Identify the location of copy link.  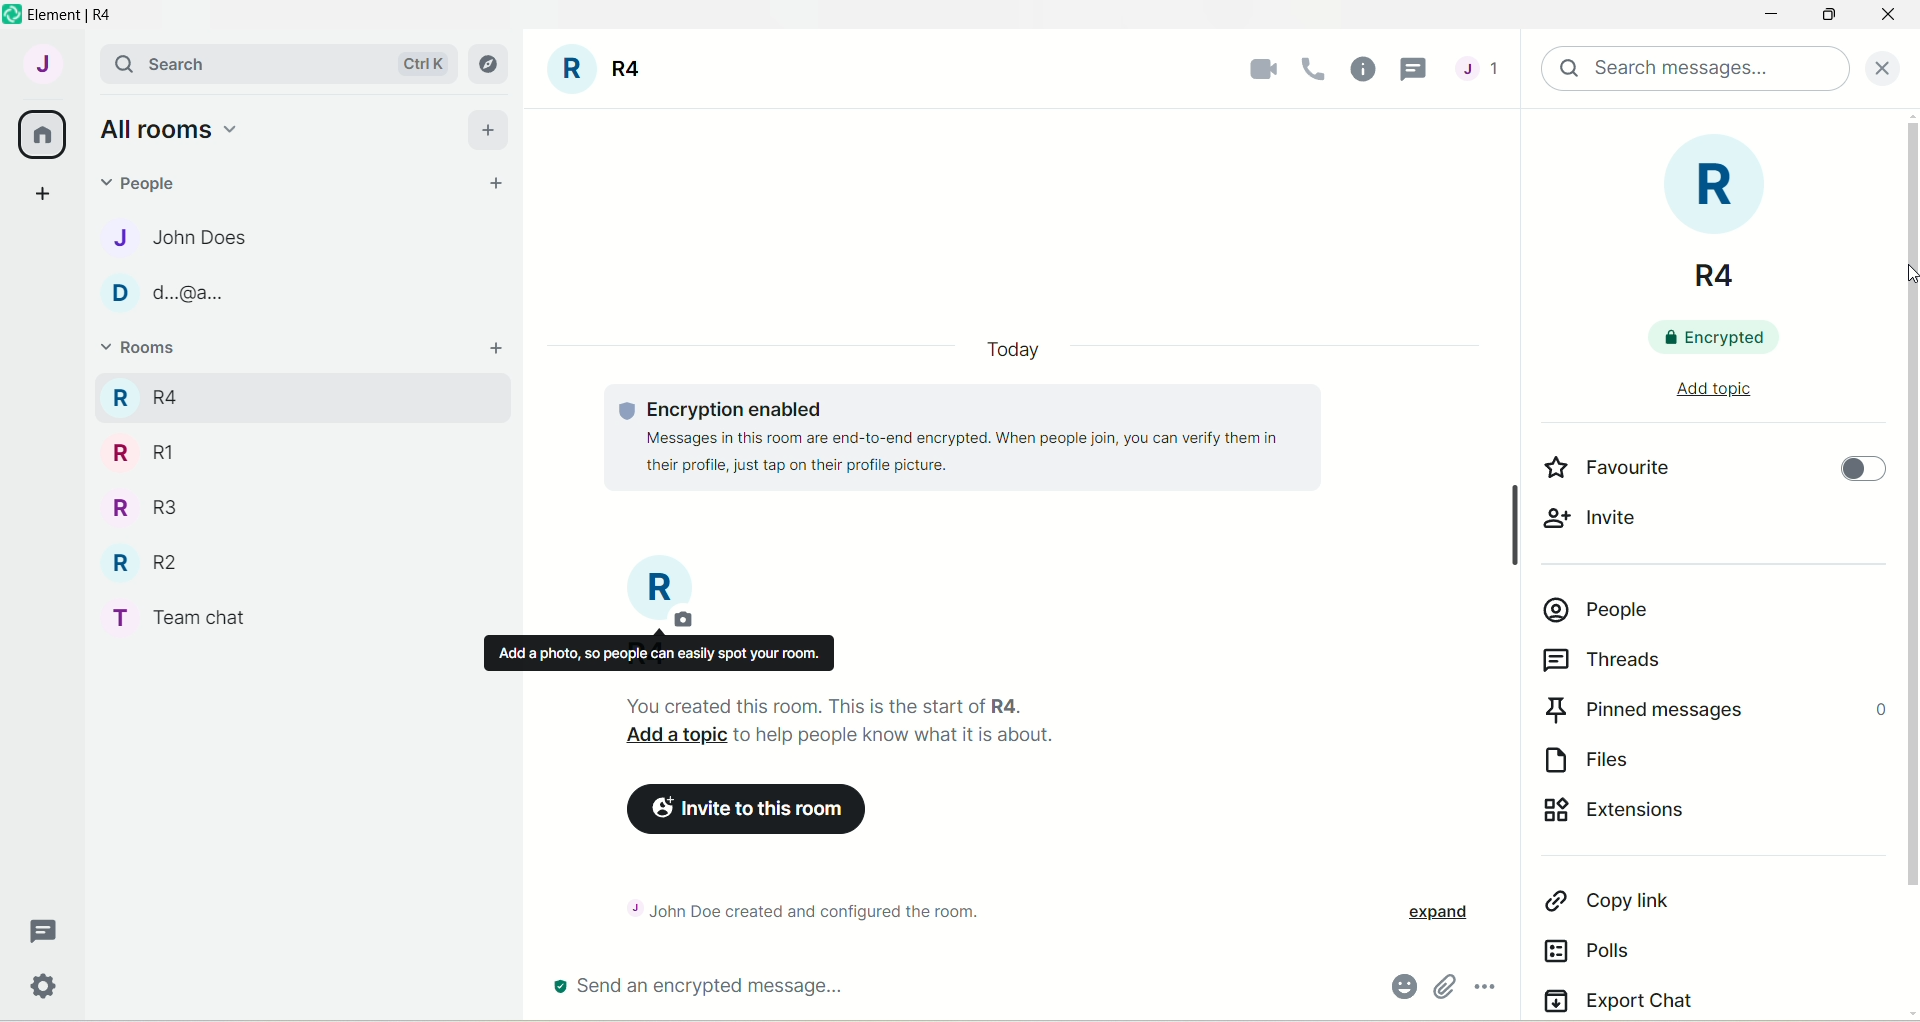
(1617, 898).